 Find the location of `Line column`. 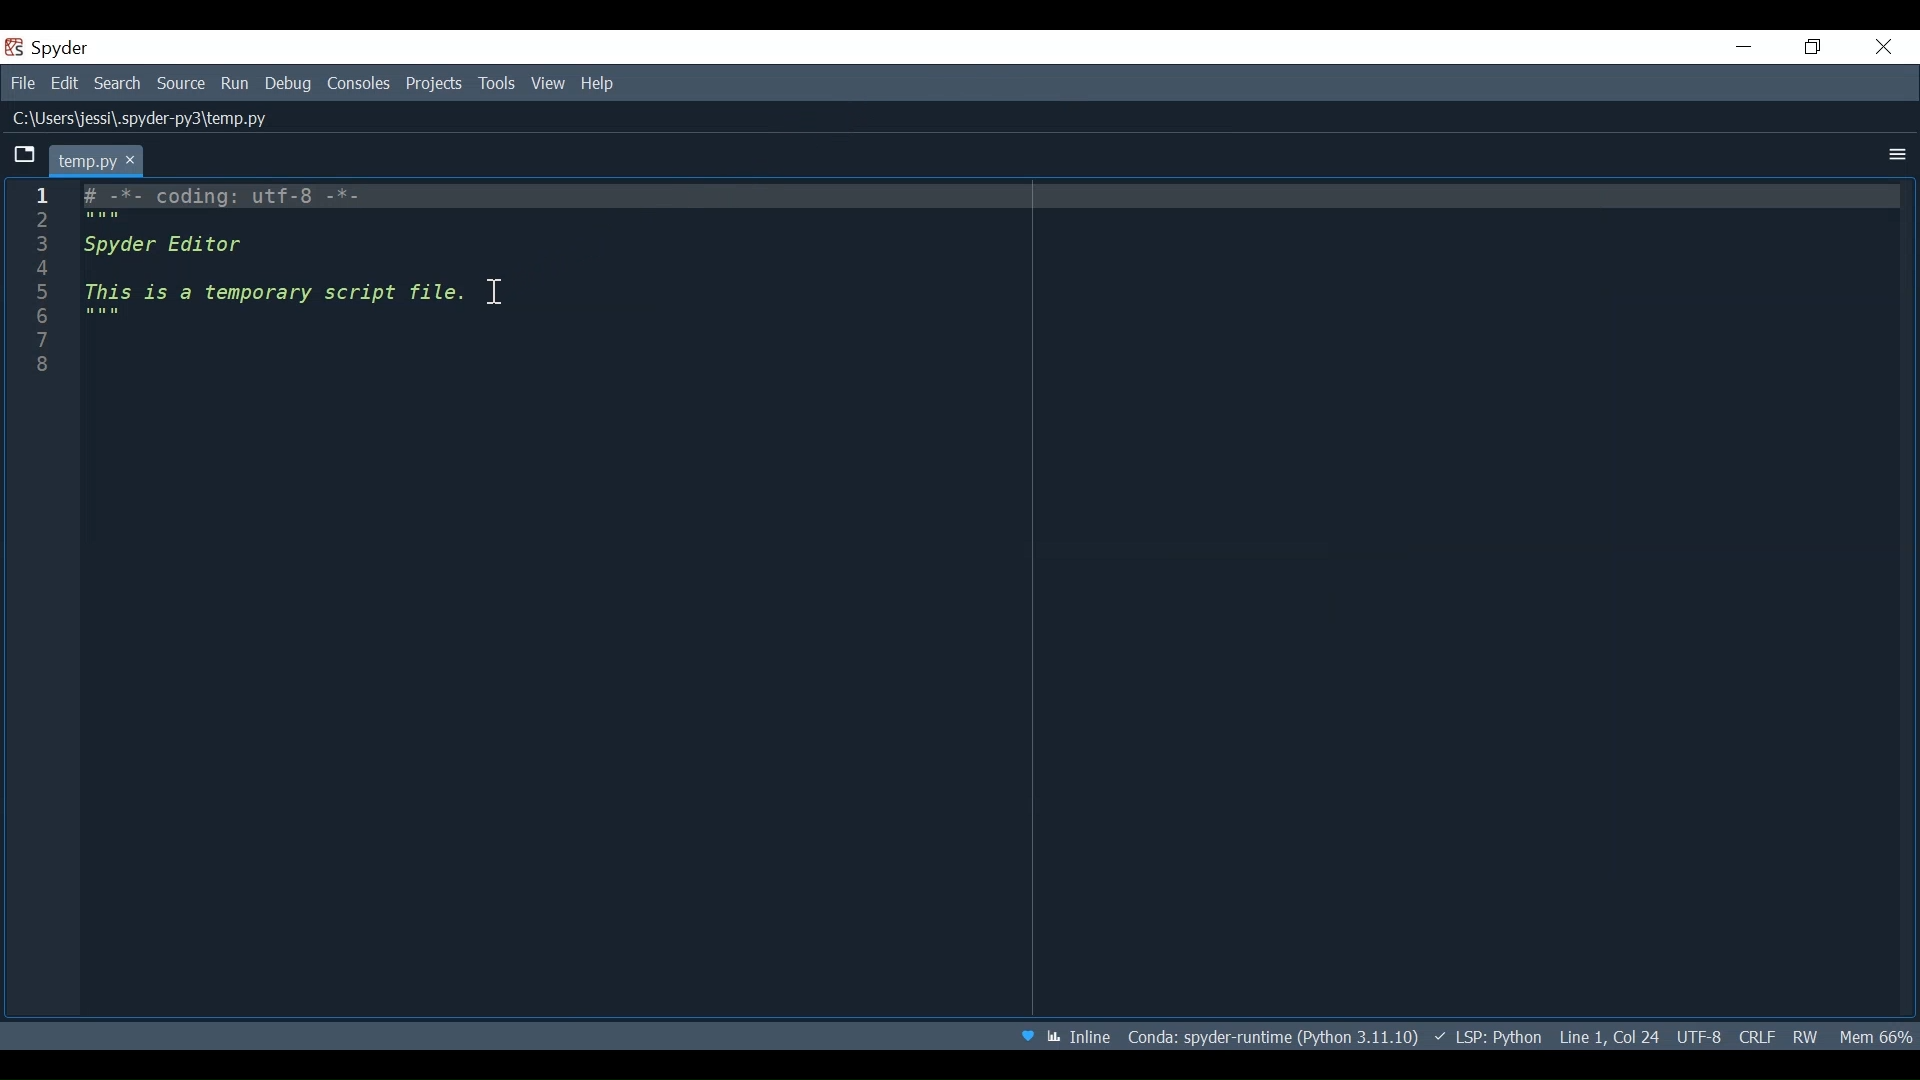

Line column is located at coordinates (39, 600).